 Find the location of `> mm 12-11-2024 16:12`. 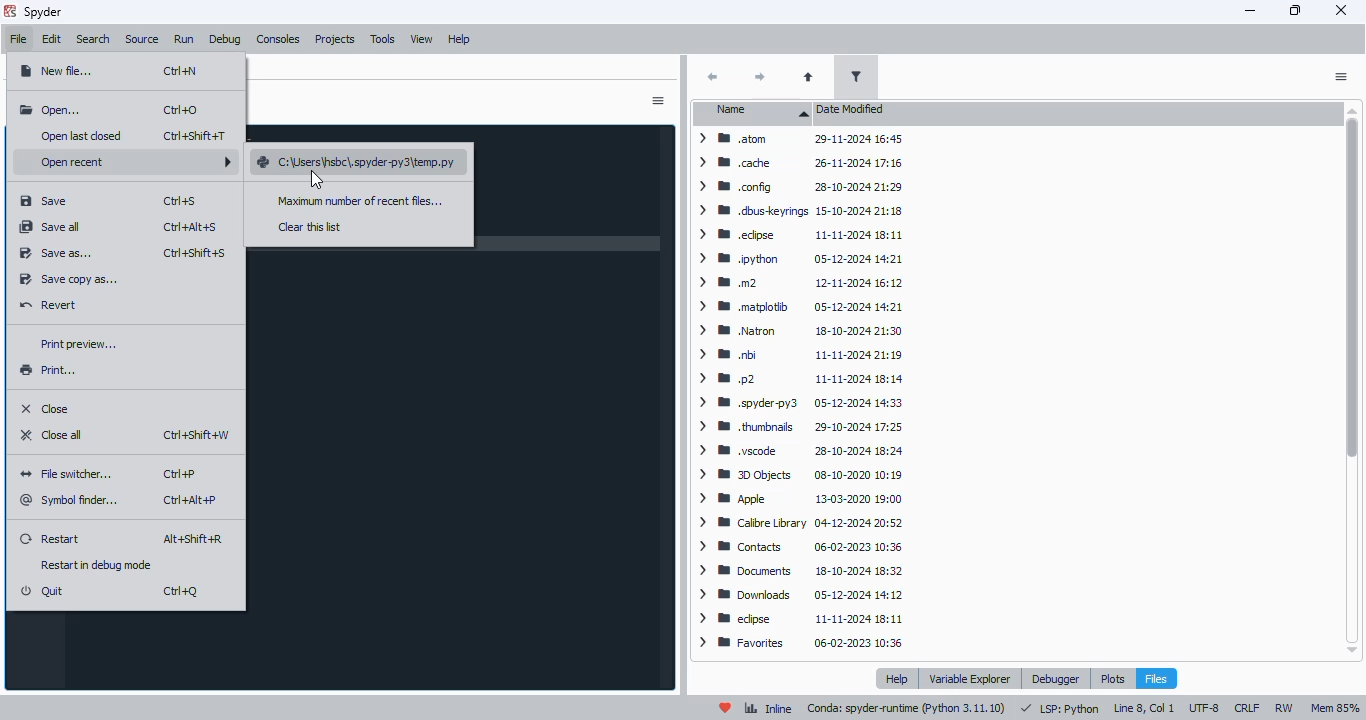

> mm 12-11-2024 16:12 is located at coordinates (800, 284).